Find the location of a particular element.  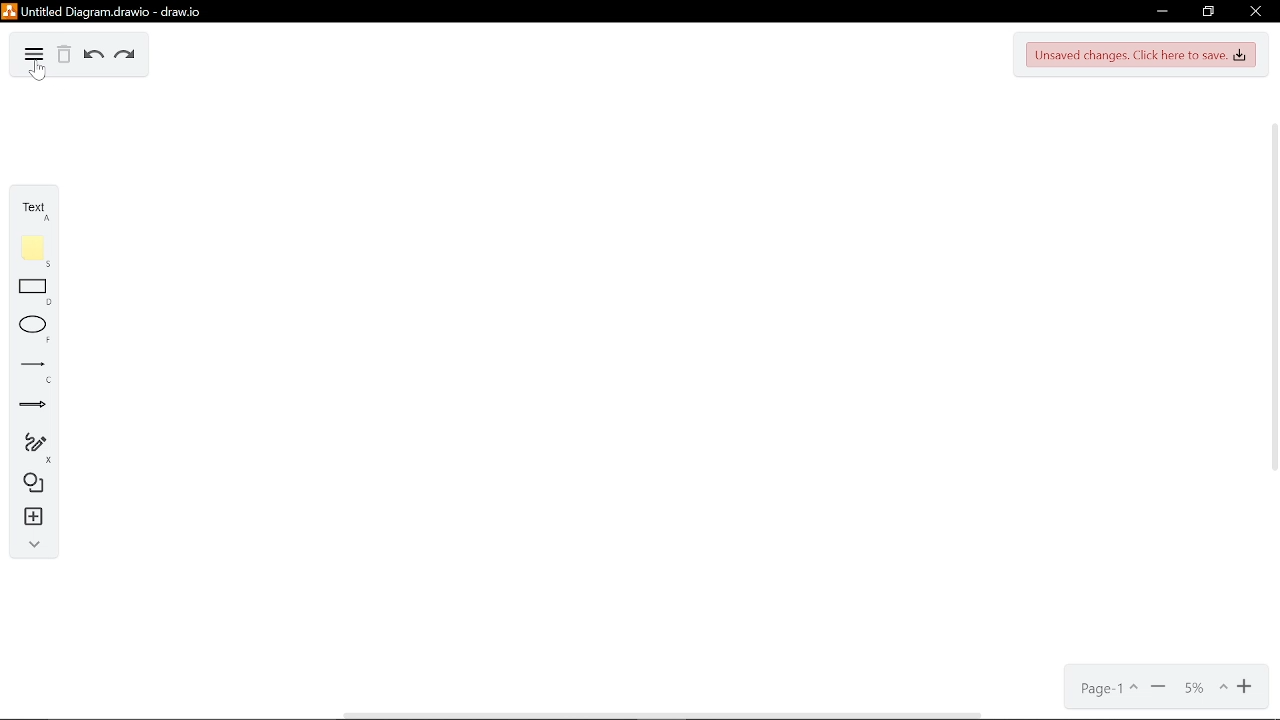

Undo is located at coordinates (91, 57).